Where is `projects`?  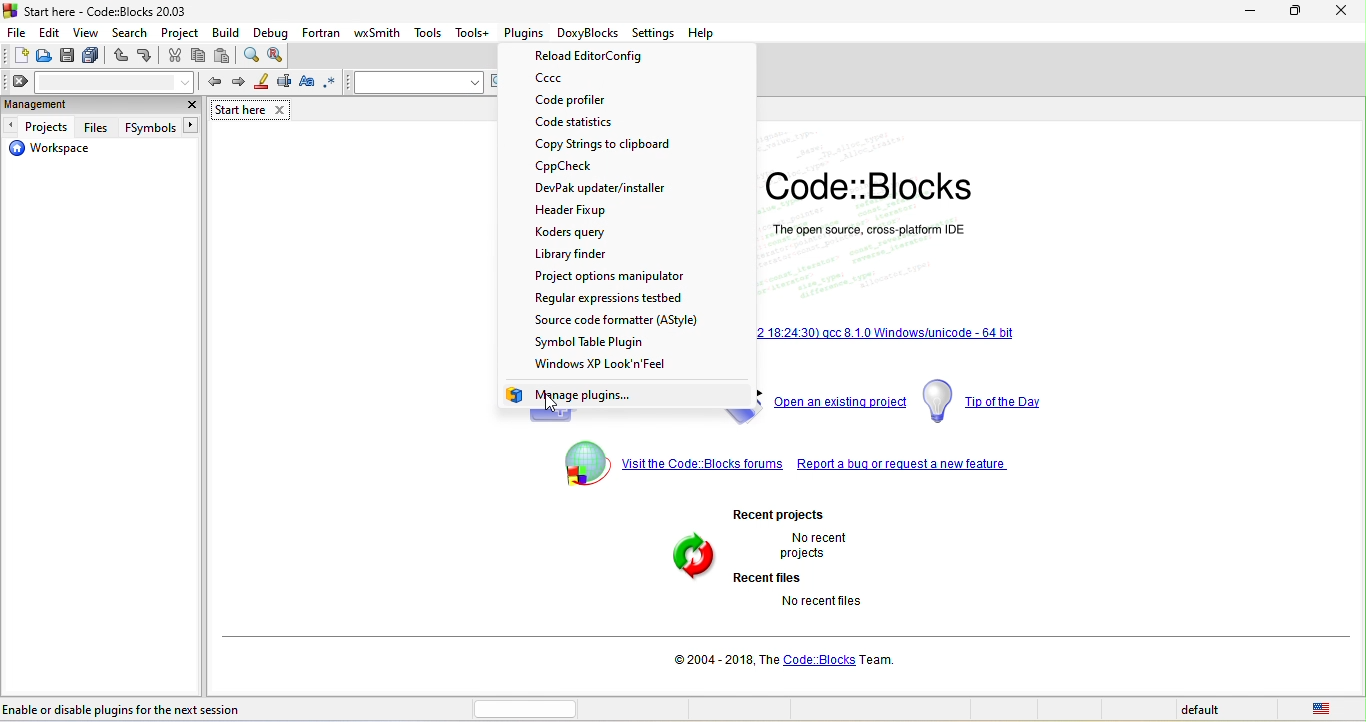 projects is located at coordinates (41, 125).